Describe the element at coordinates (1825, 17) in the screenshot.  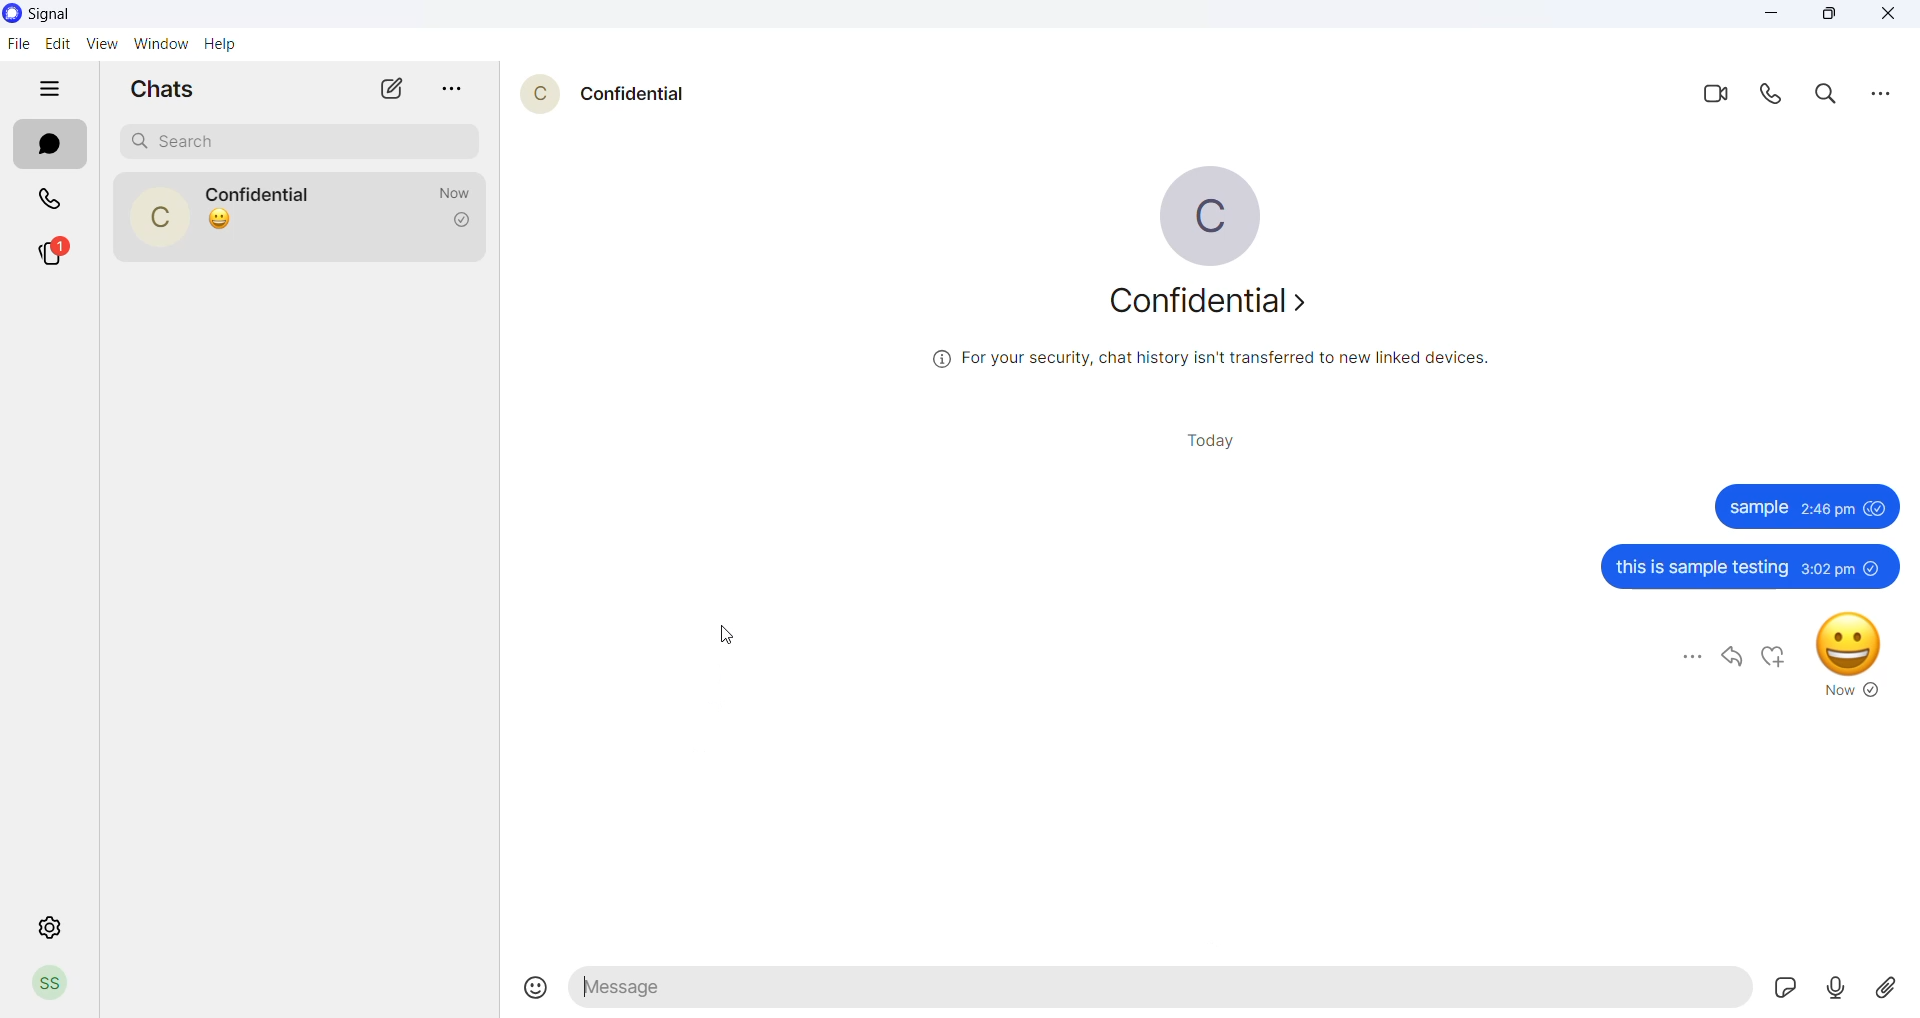
I see `maximize` at that location.